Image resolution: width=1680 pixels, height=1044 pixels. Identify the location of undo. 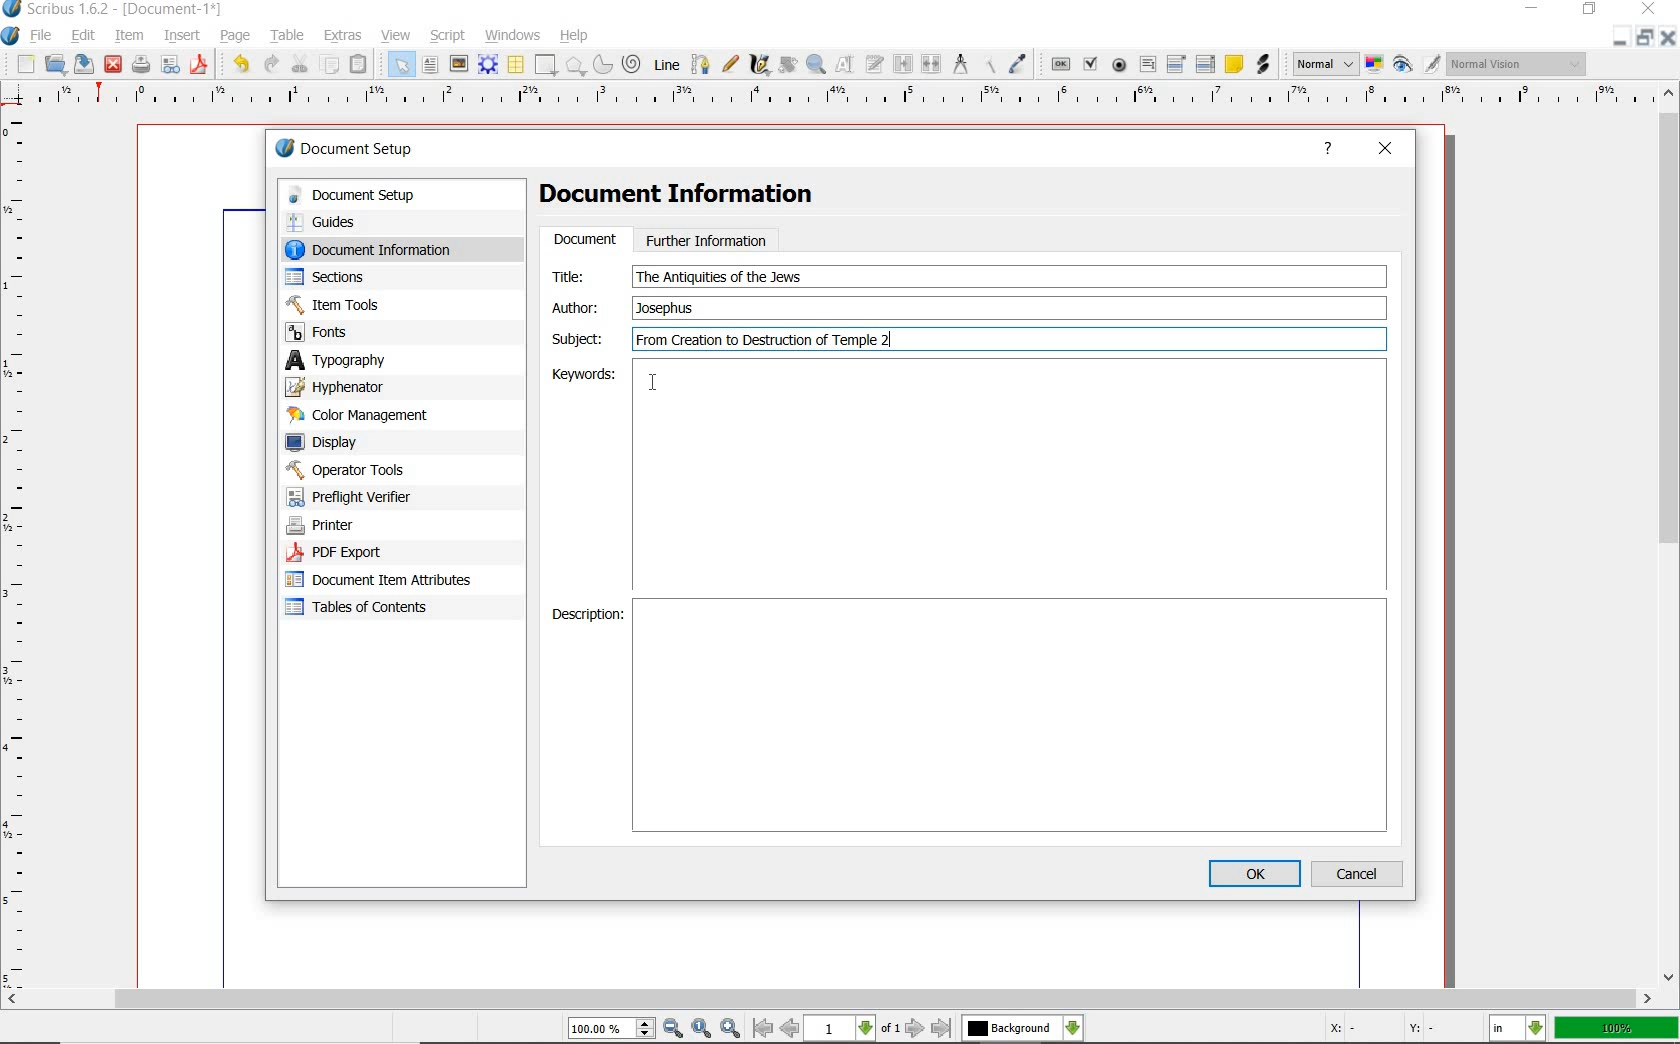
(240, 66).